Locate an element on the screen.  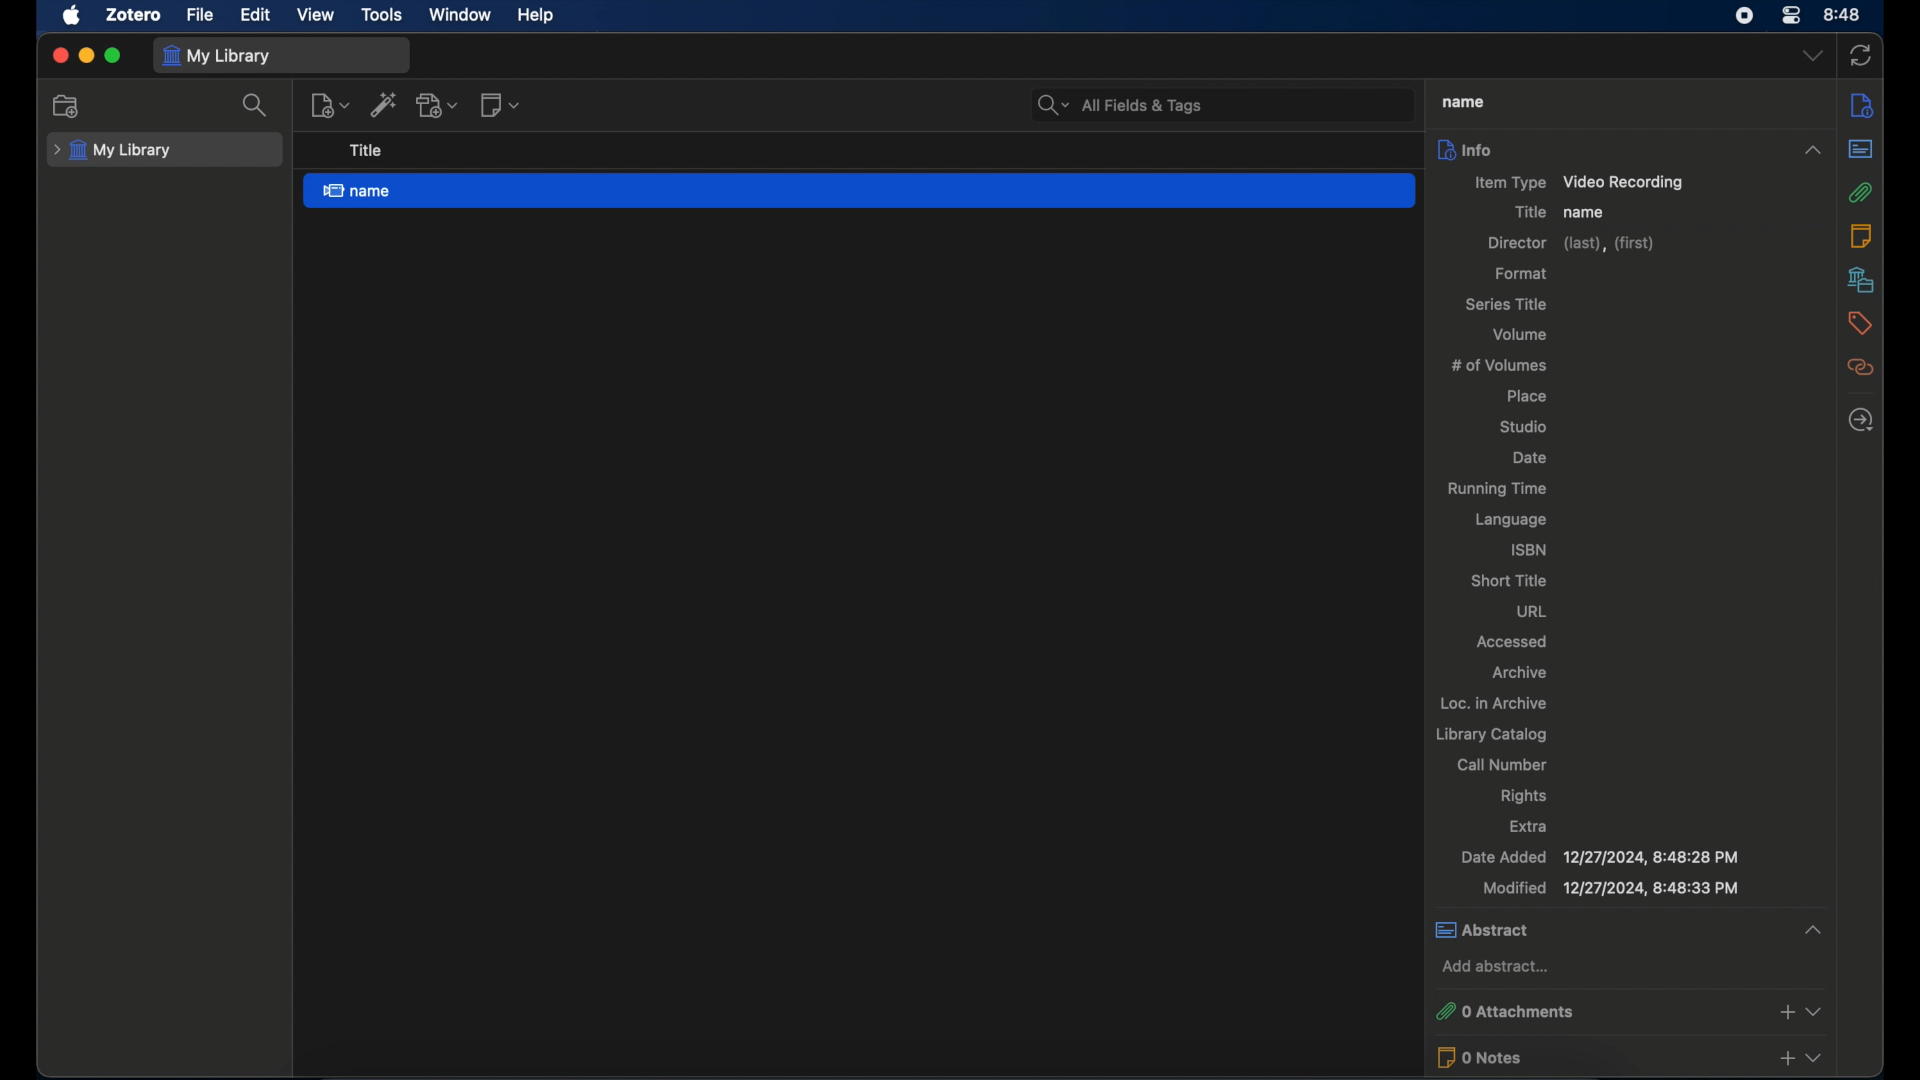
archive is located at coordinates (1520, 672).